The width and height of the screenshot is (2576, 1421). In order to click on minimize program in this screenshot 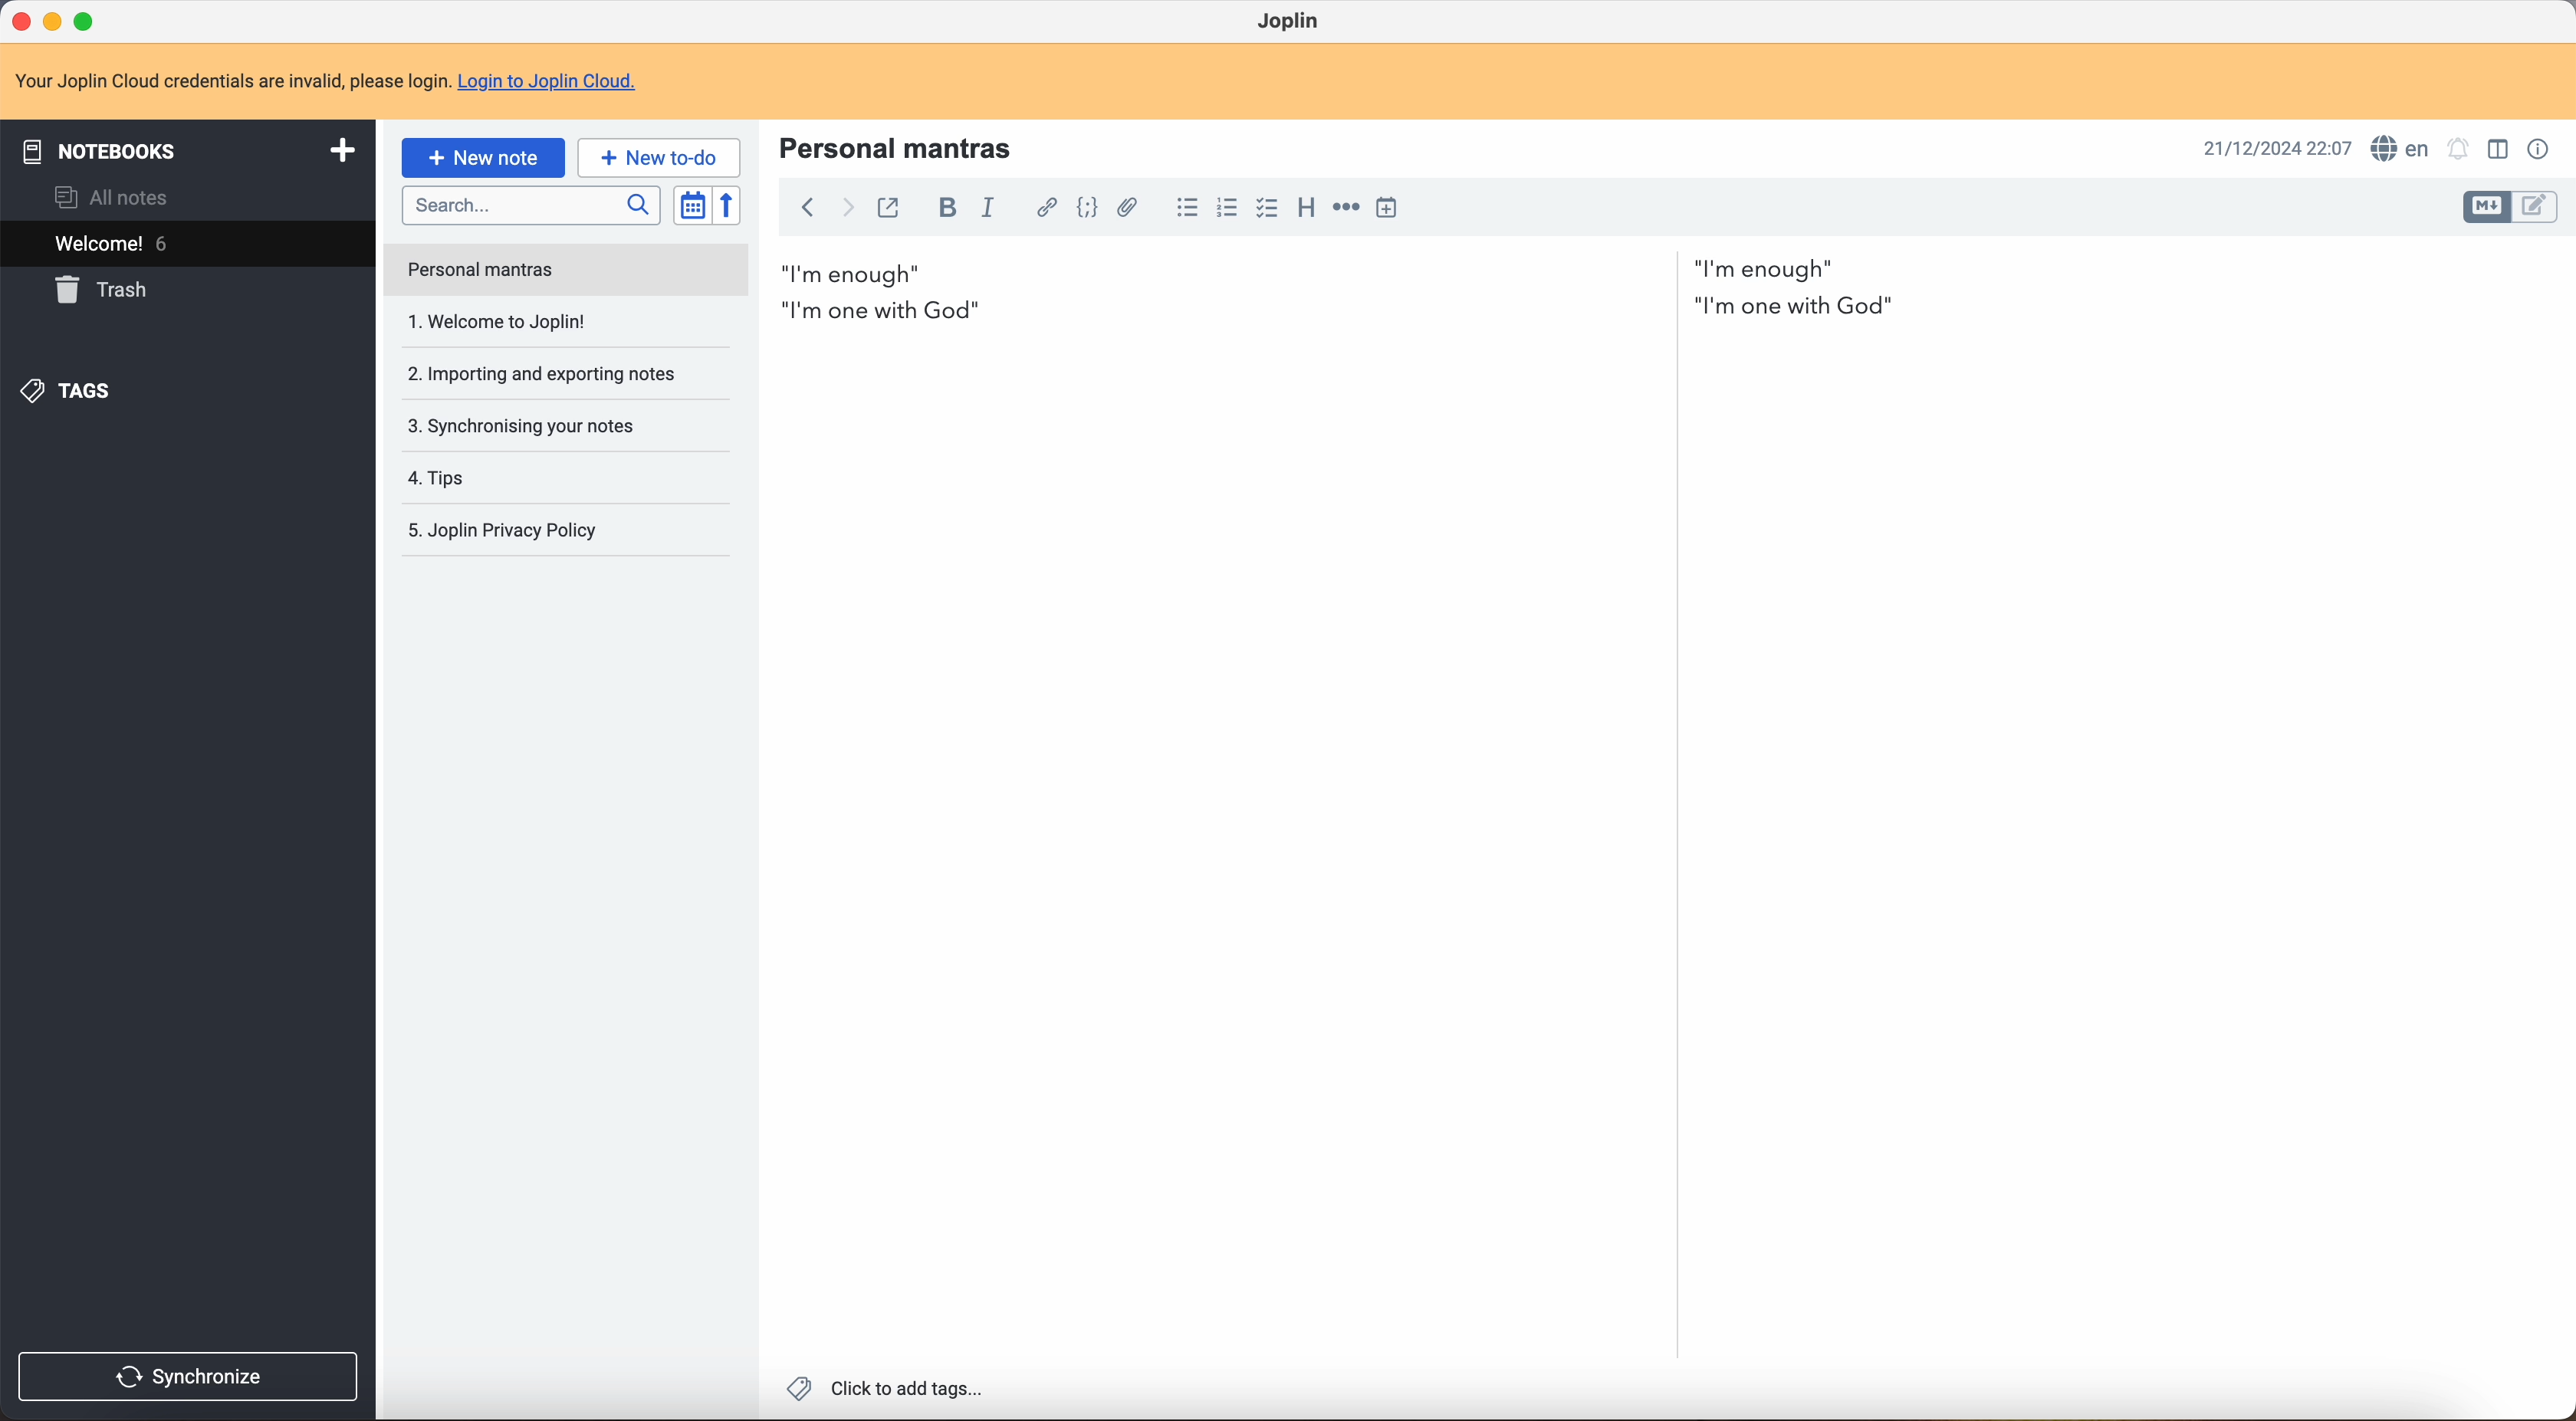, I will do `click(53, 20)`.